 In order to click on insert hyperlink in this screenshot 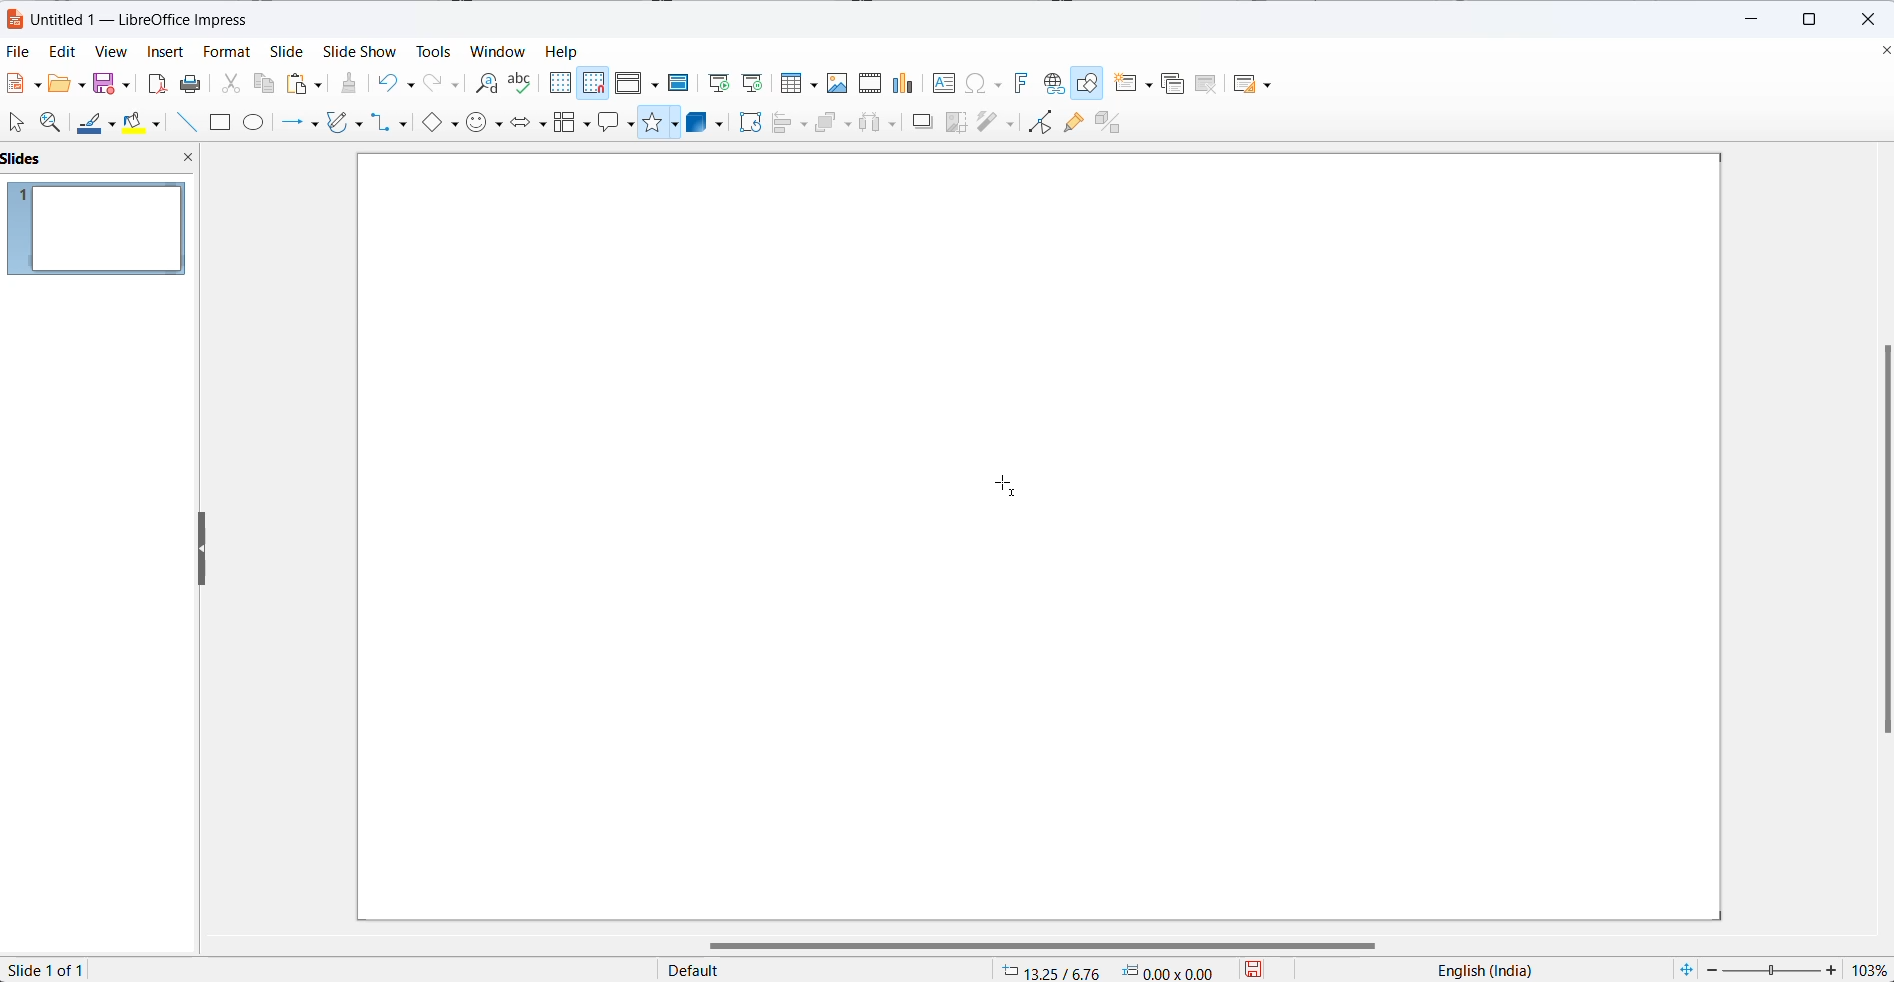, I will do `click(1053, 83)`.